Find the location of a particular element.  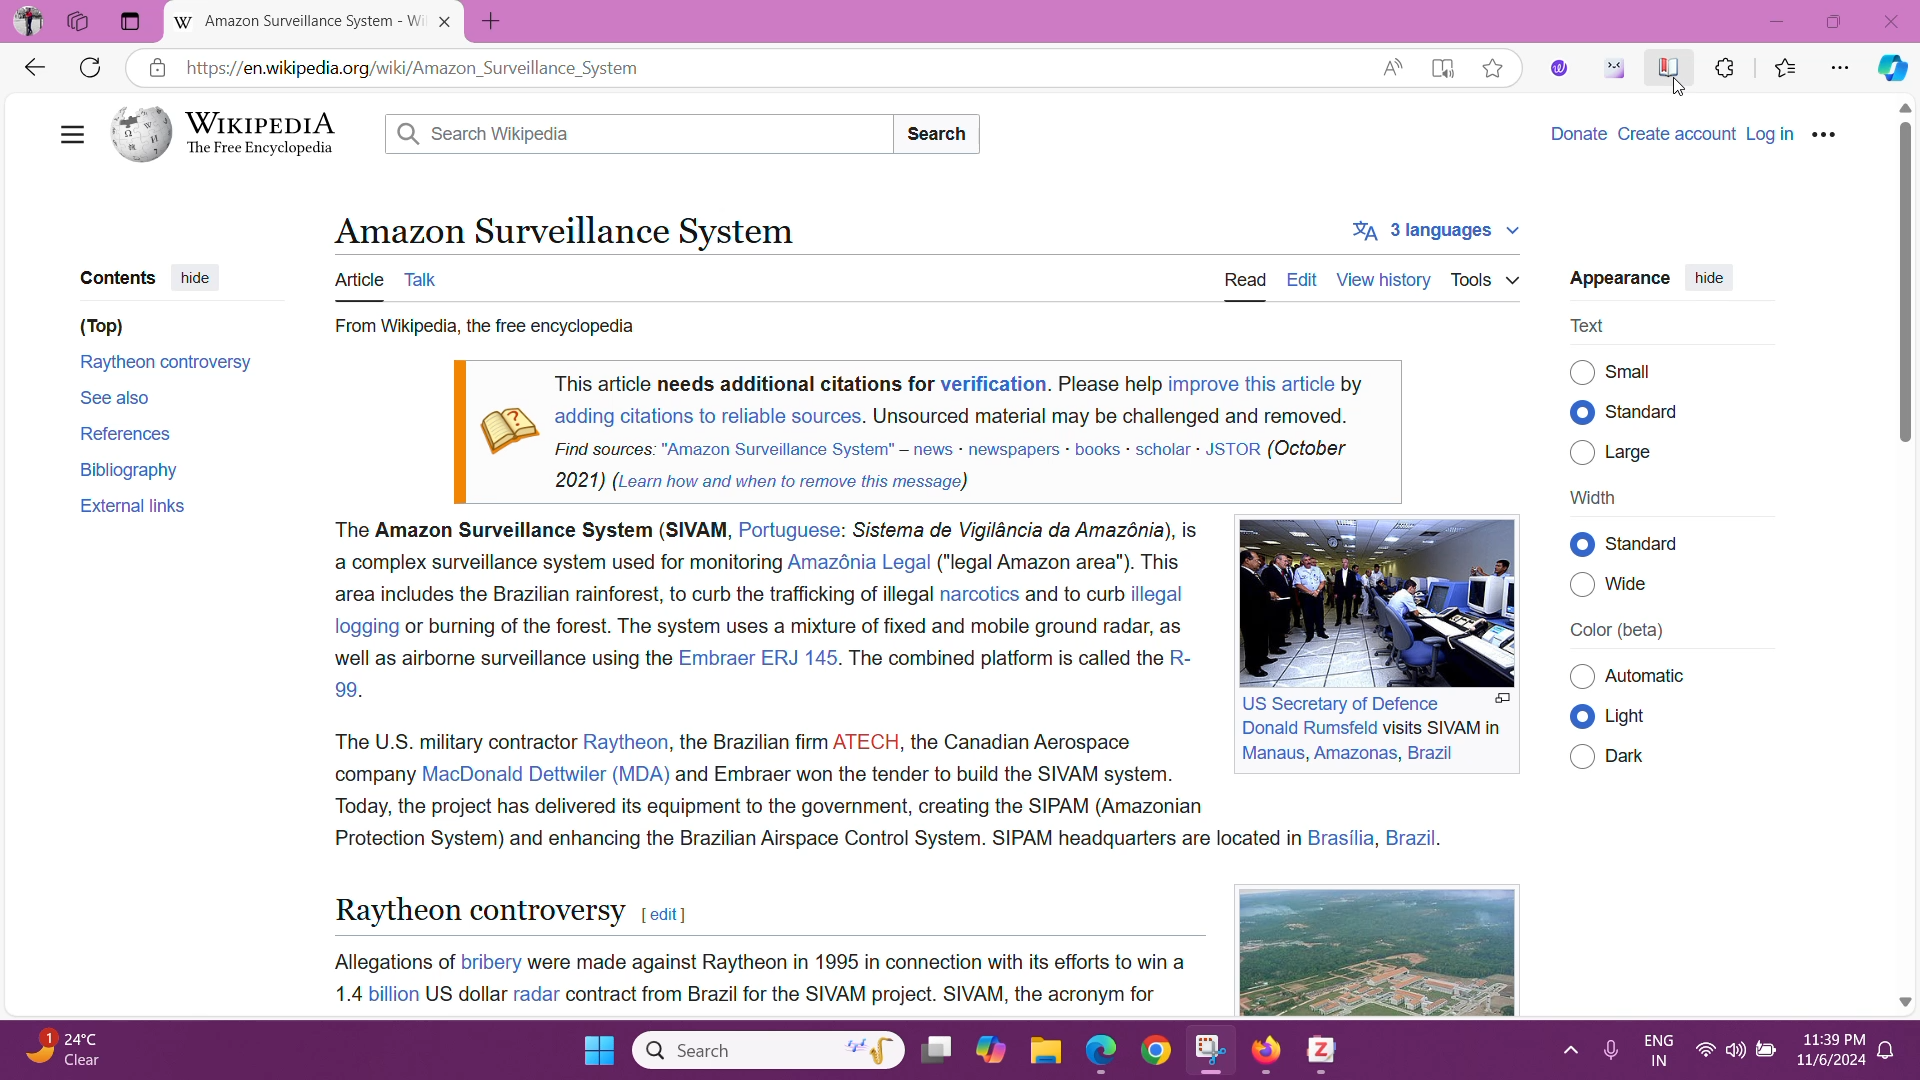

Find sources: is located at coordinates (605, 447).